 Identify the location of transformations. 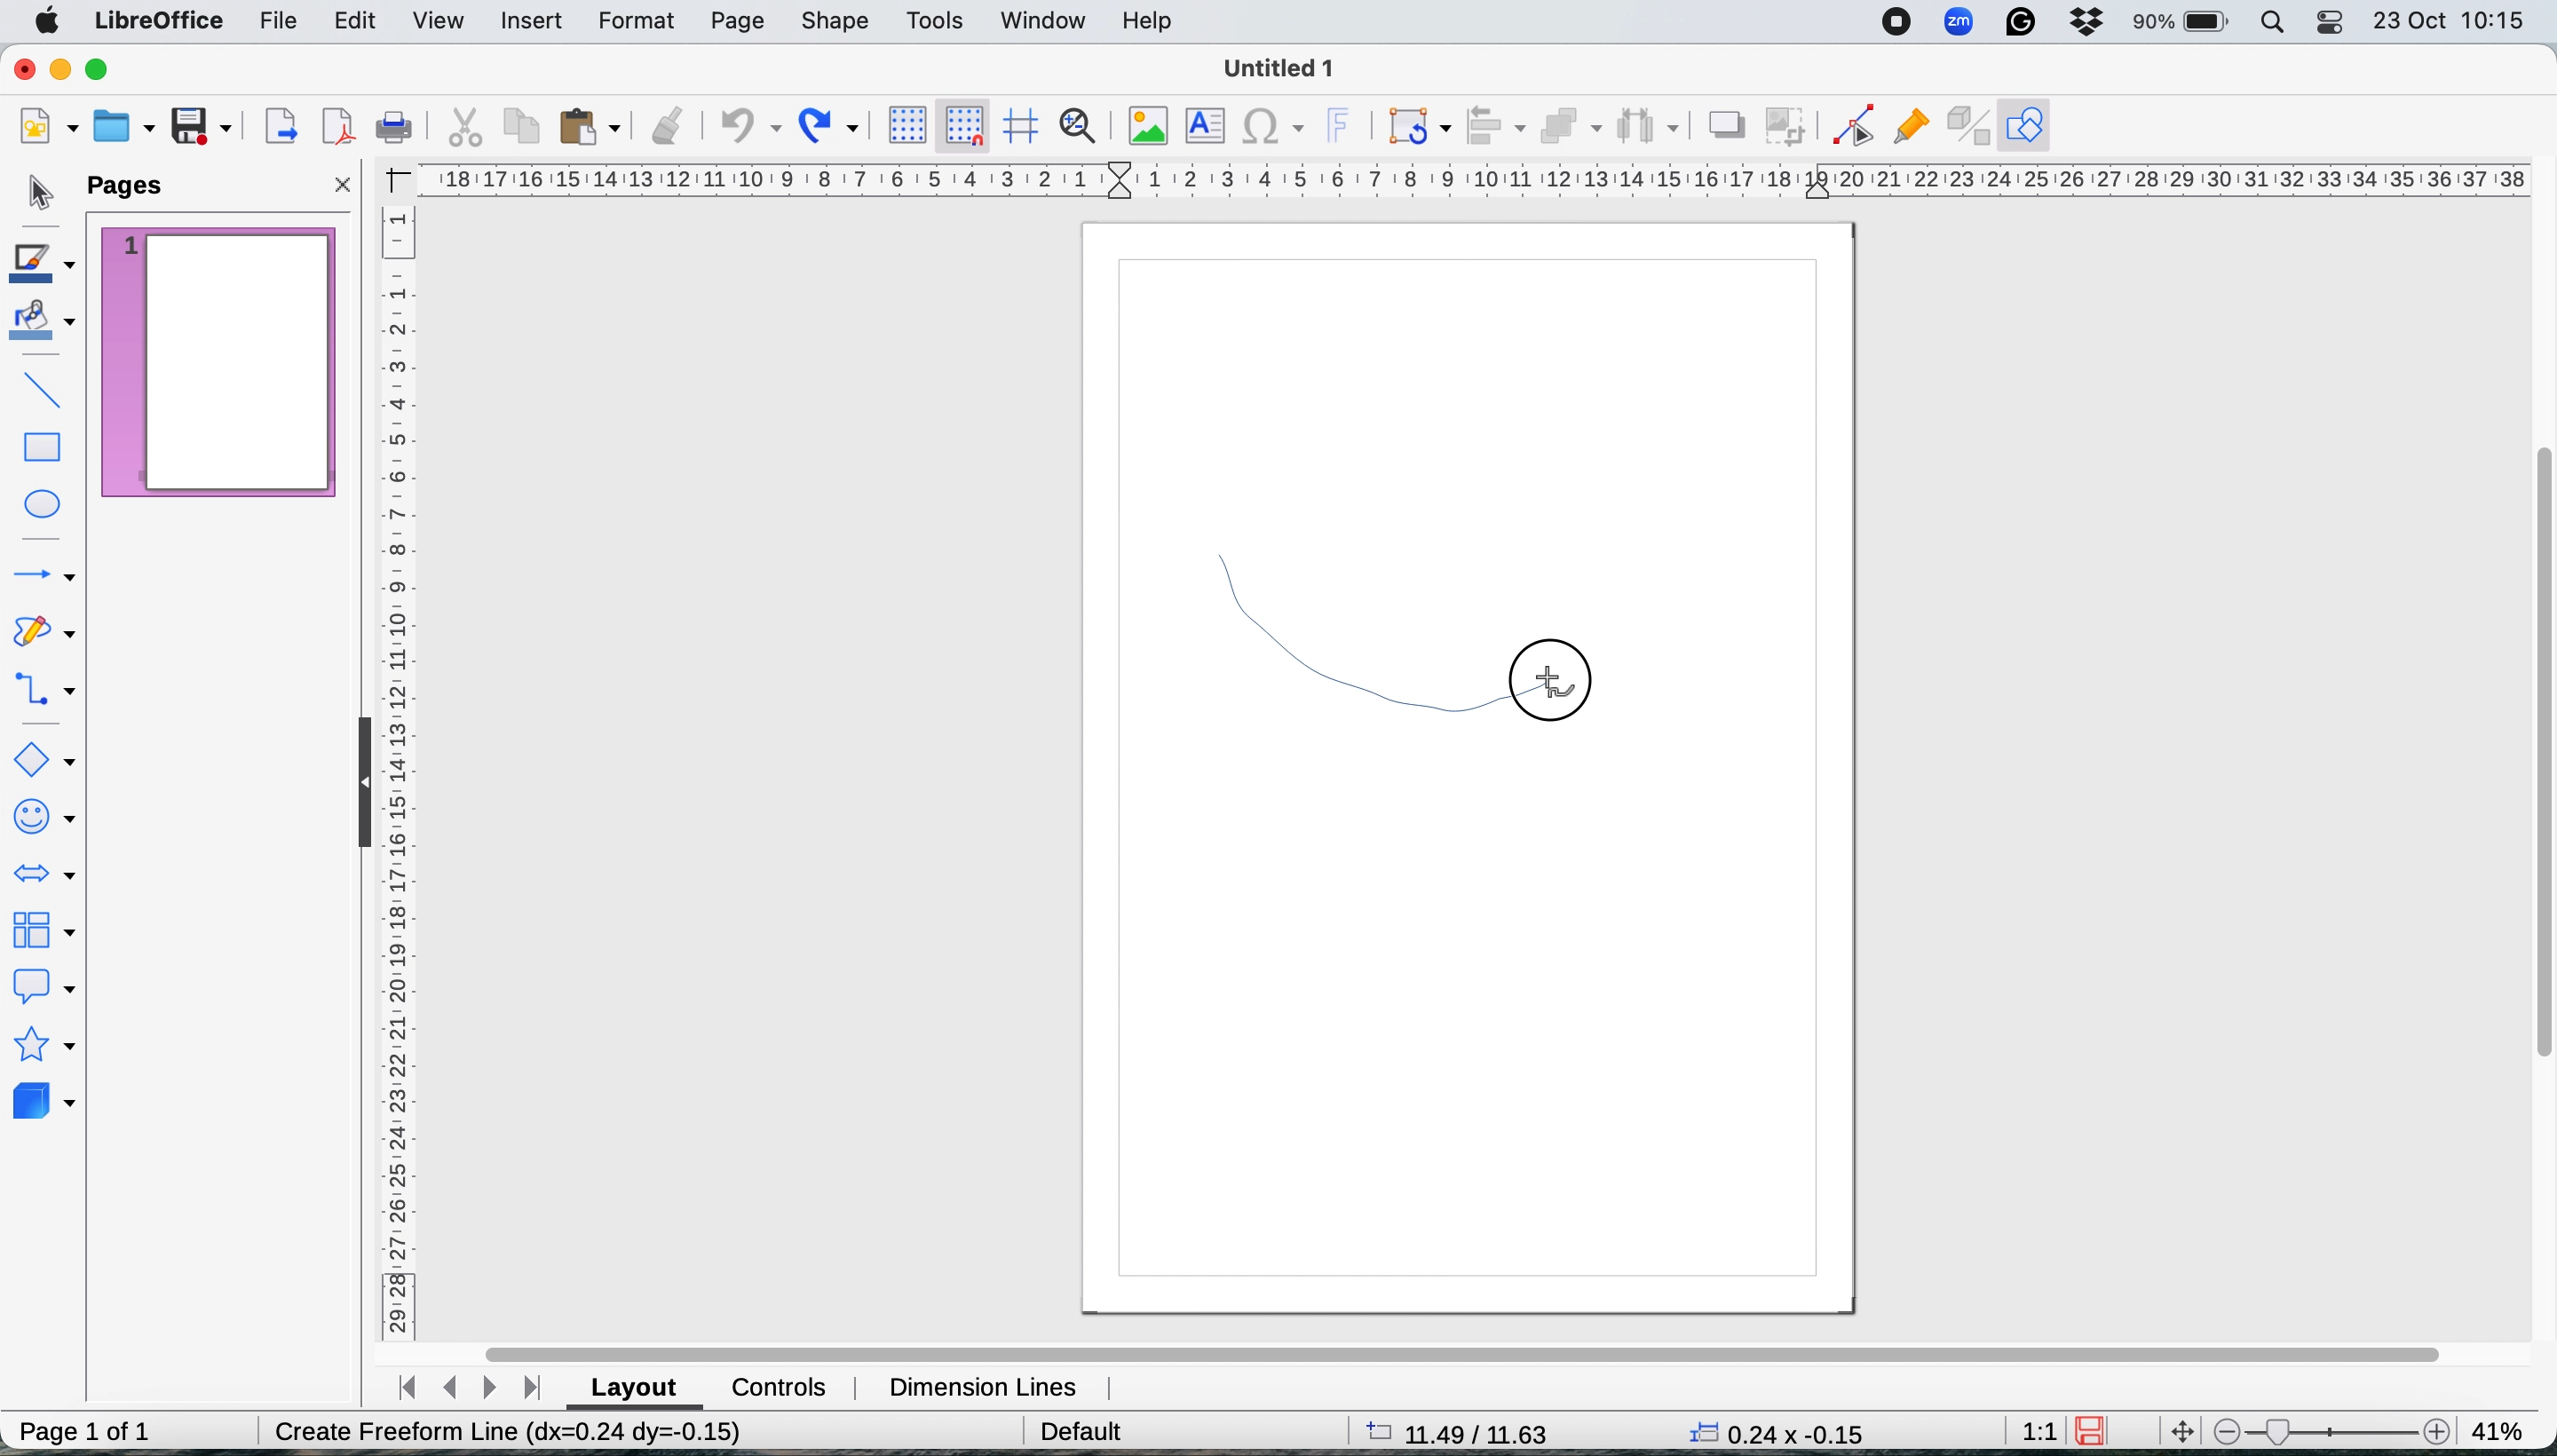
(1418, 128).